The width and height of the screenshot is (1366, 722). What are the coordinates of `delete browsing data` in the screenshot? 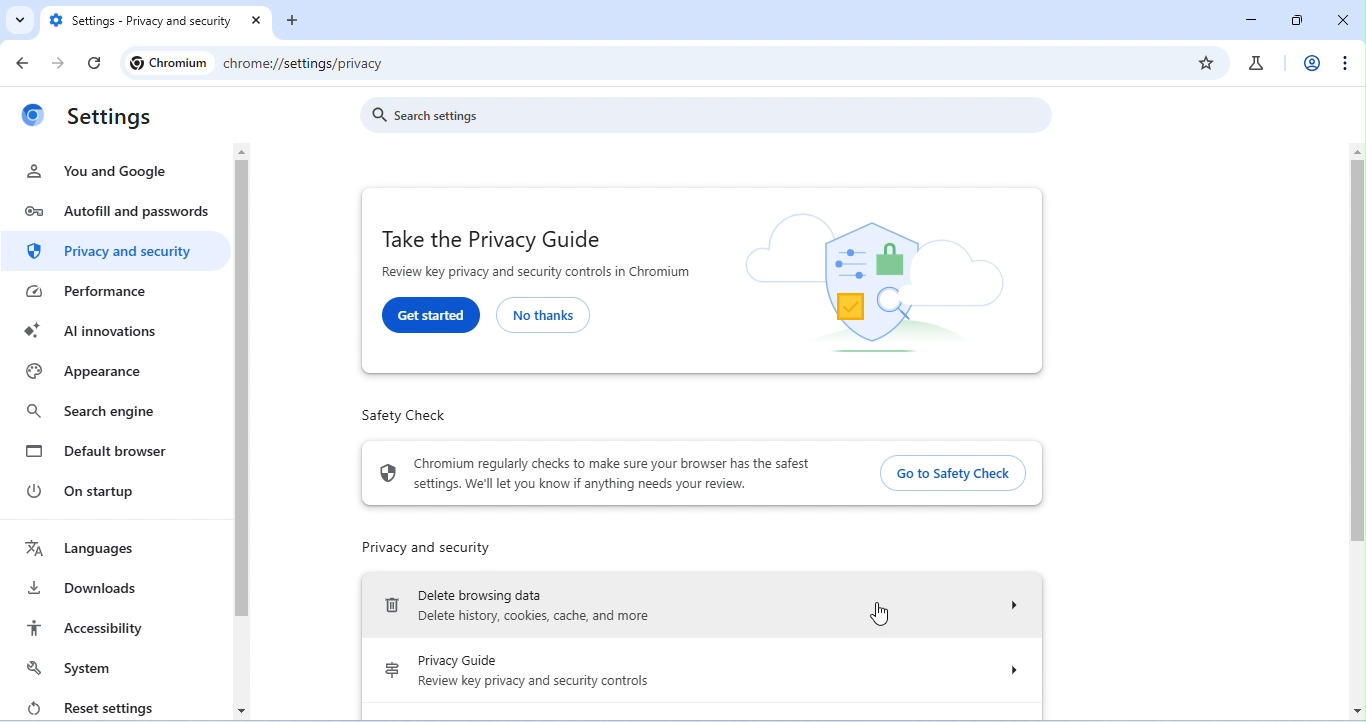 It's located at (480, 593).